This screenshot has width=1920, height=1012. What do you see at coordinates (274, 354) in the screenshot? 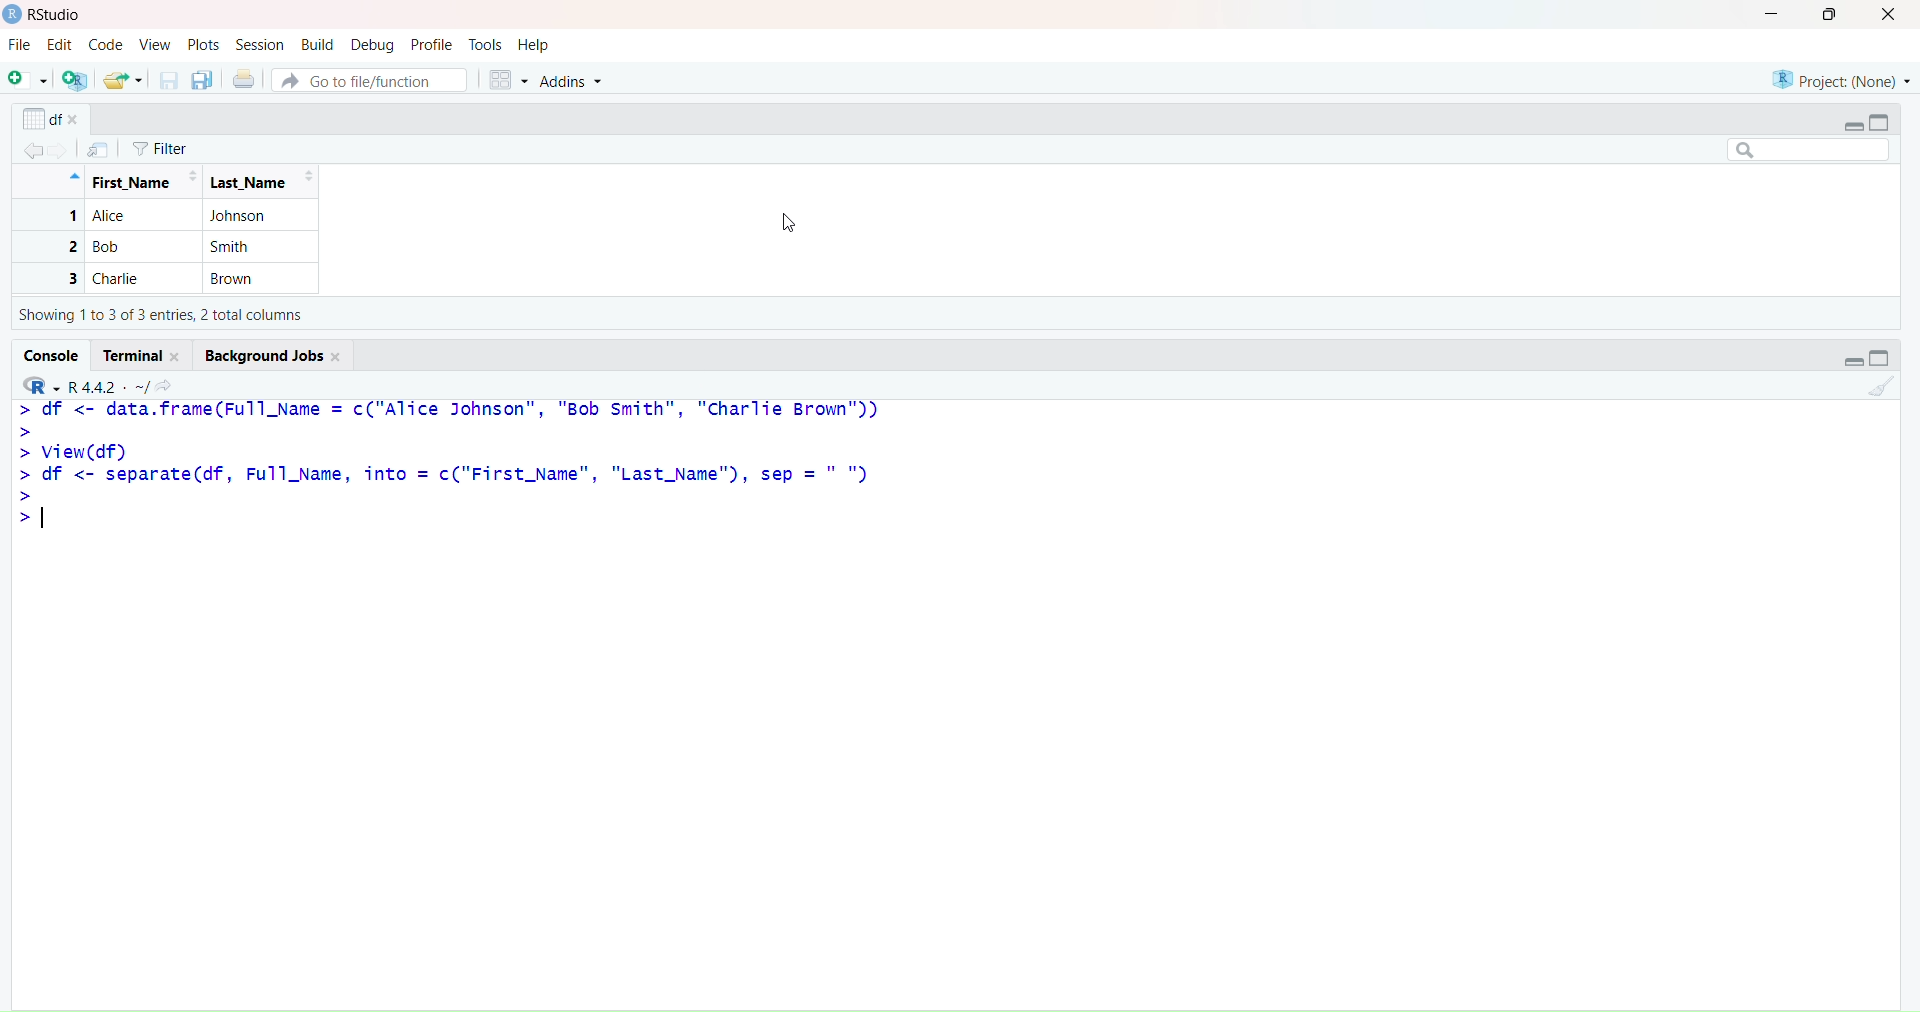
I see `Background Jobs` at bounding box center [274, 354].